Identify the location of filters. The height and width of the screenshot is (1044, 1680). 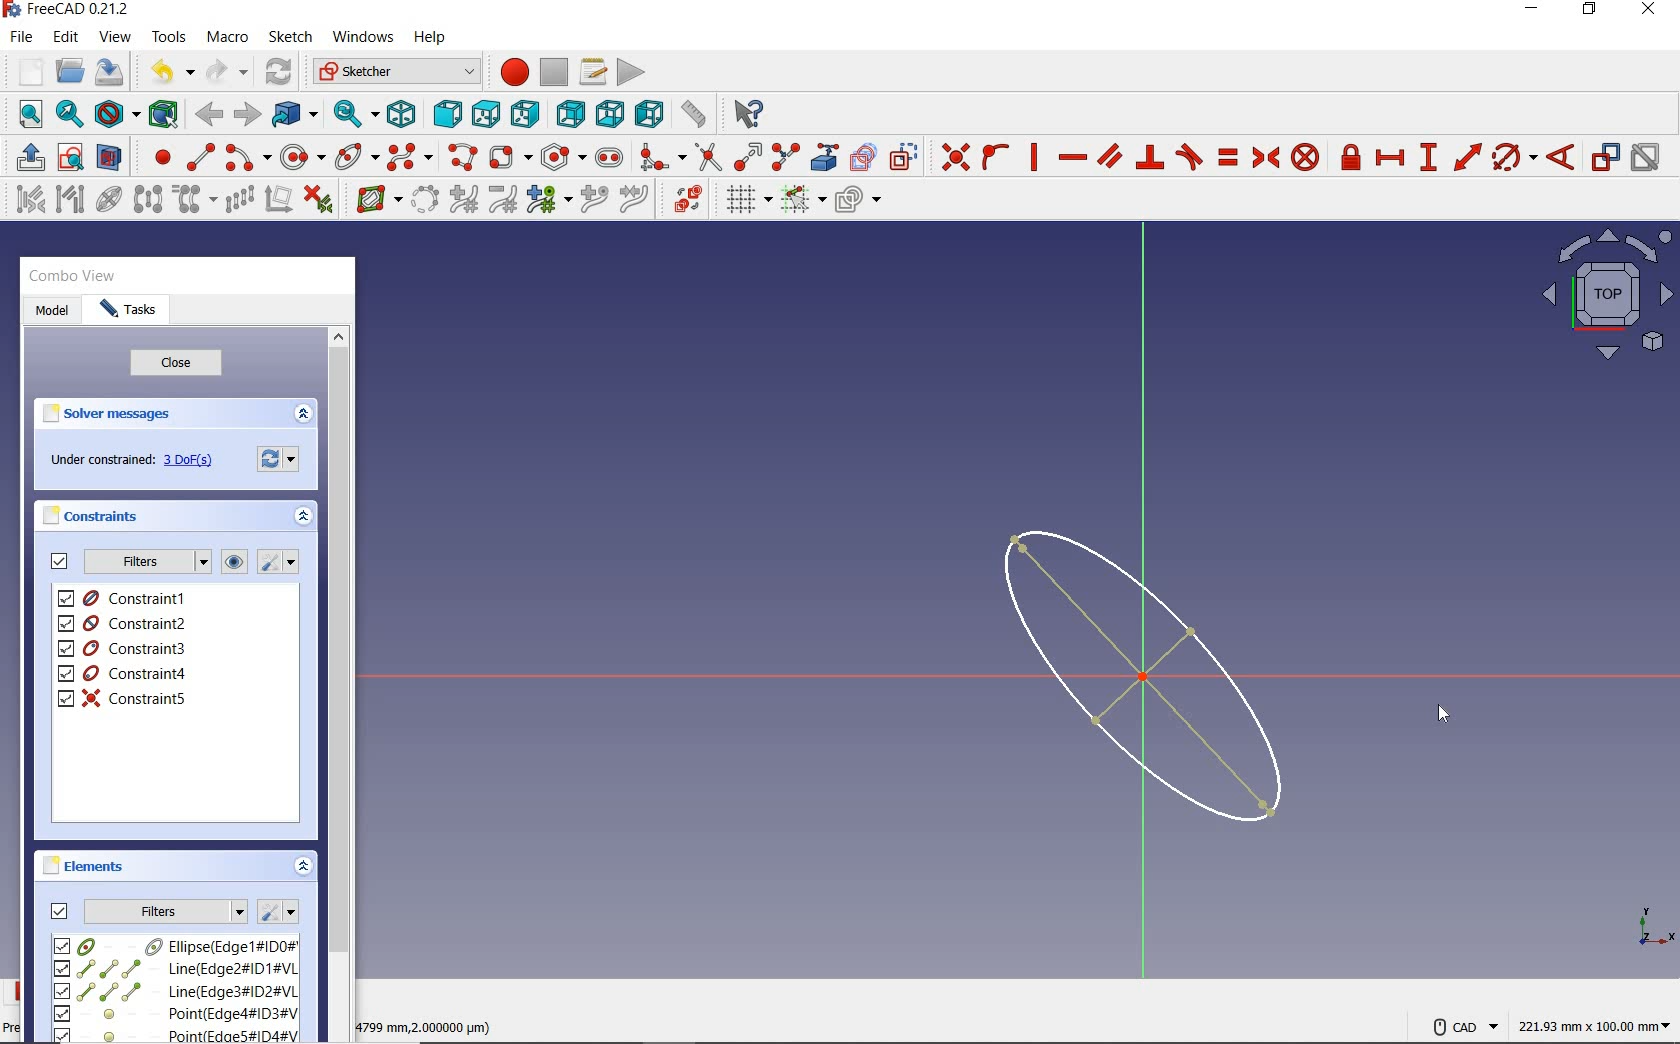
(166, 909).